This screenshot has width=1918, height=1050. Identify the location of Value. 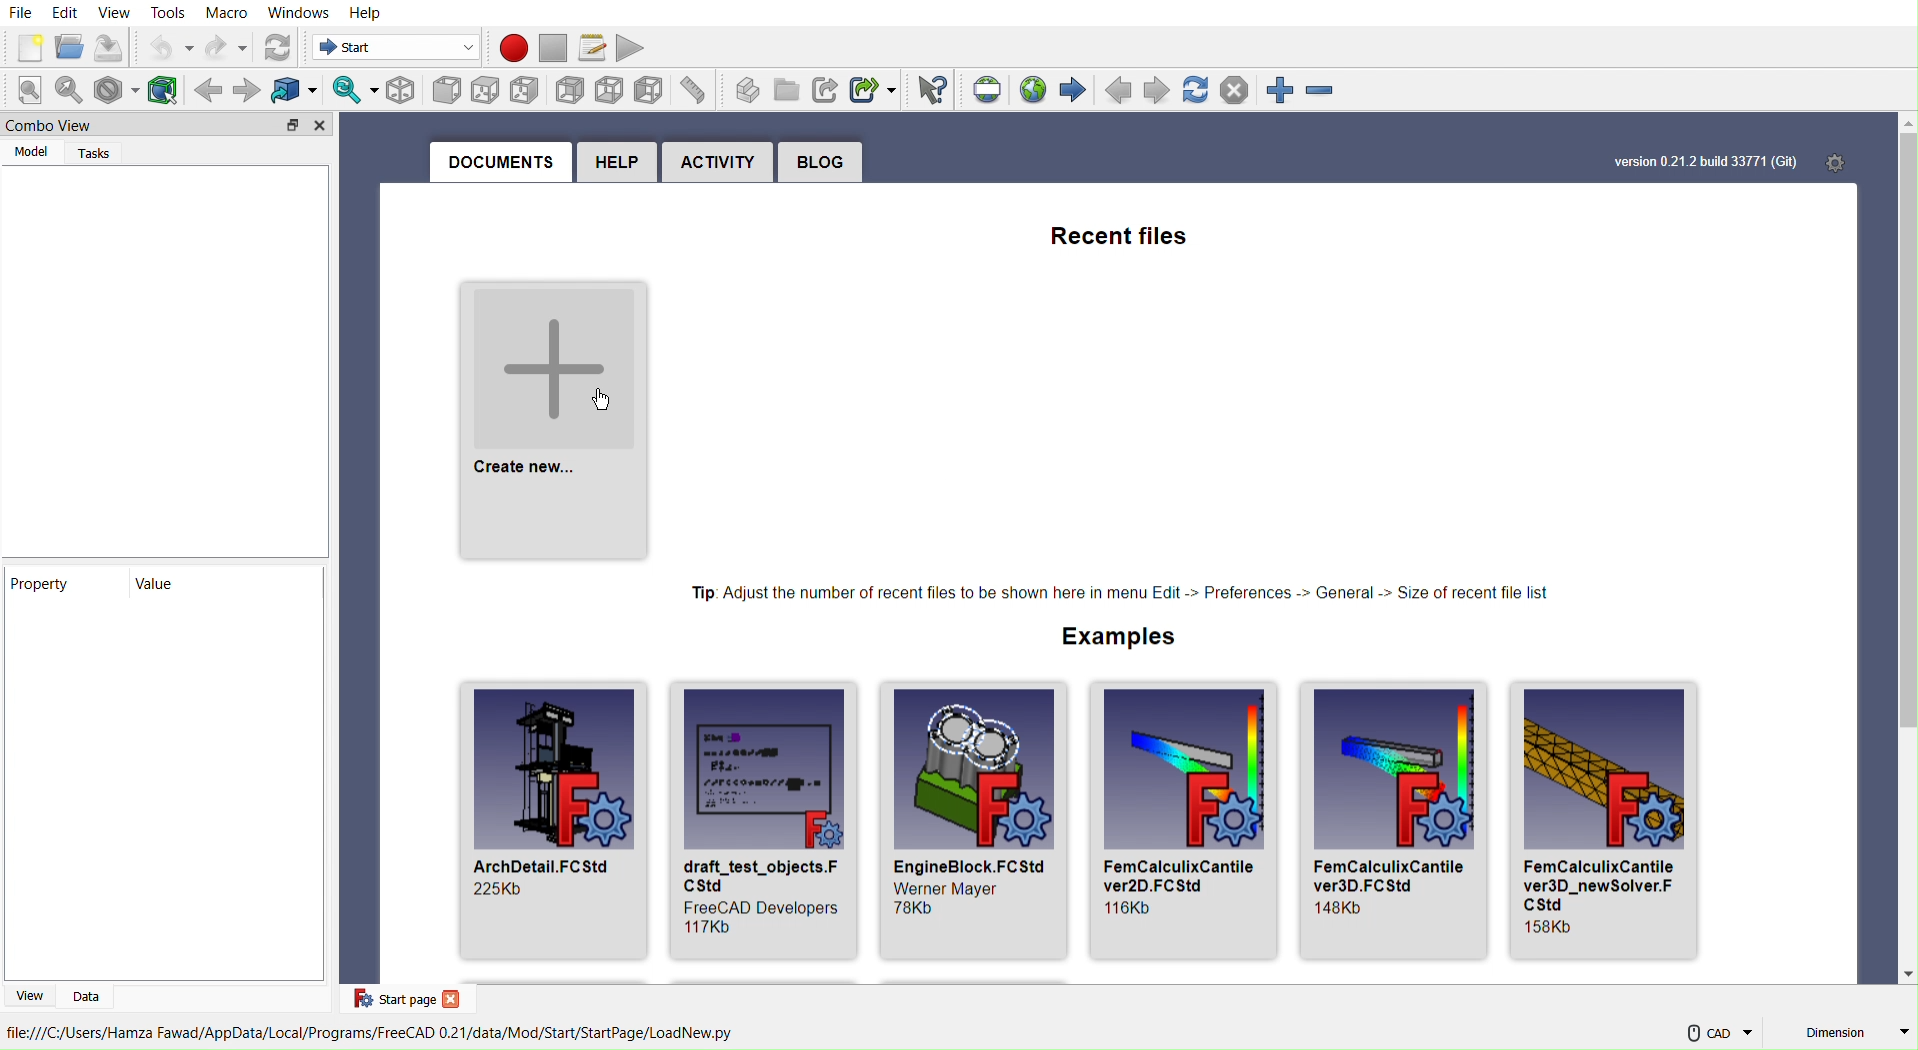
(173, 586).